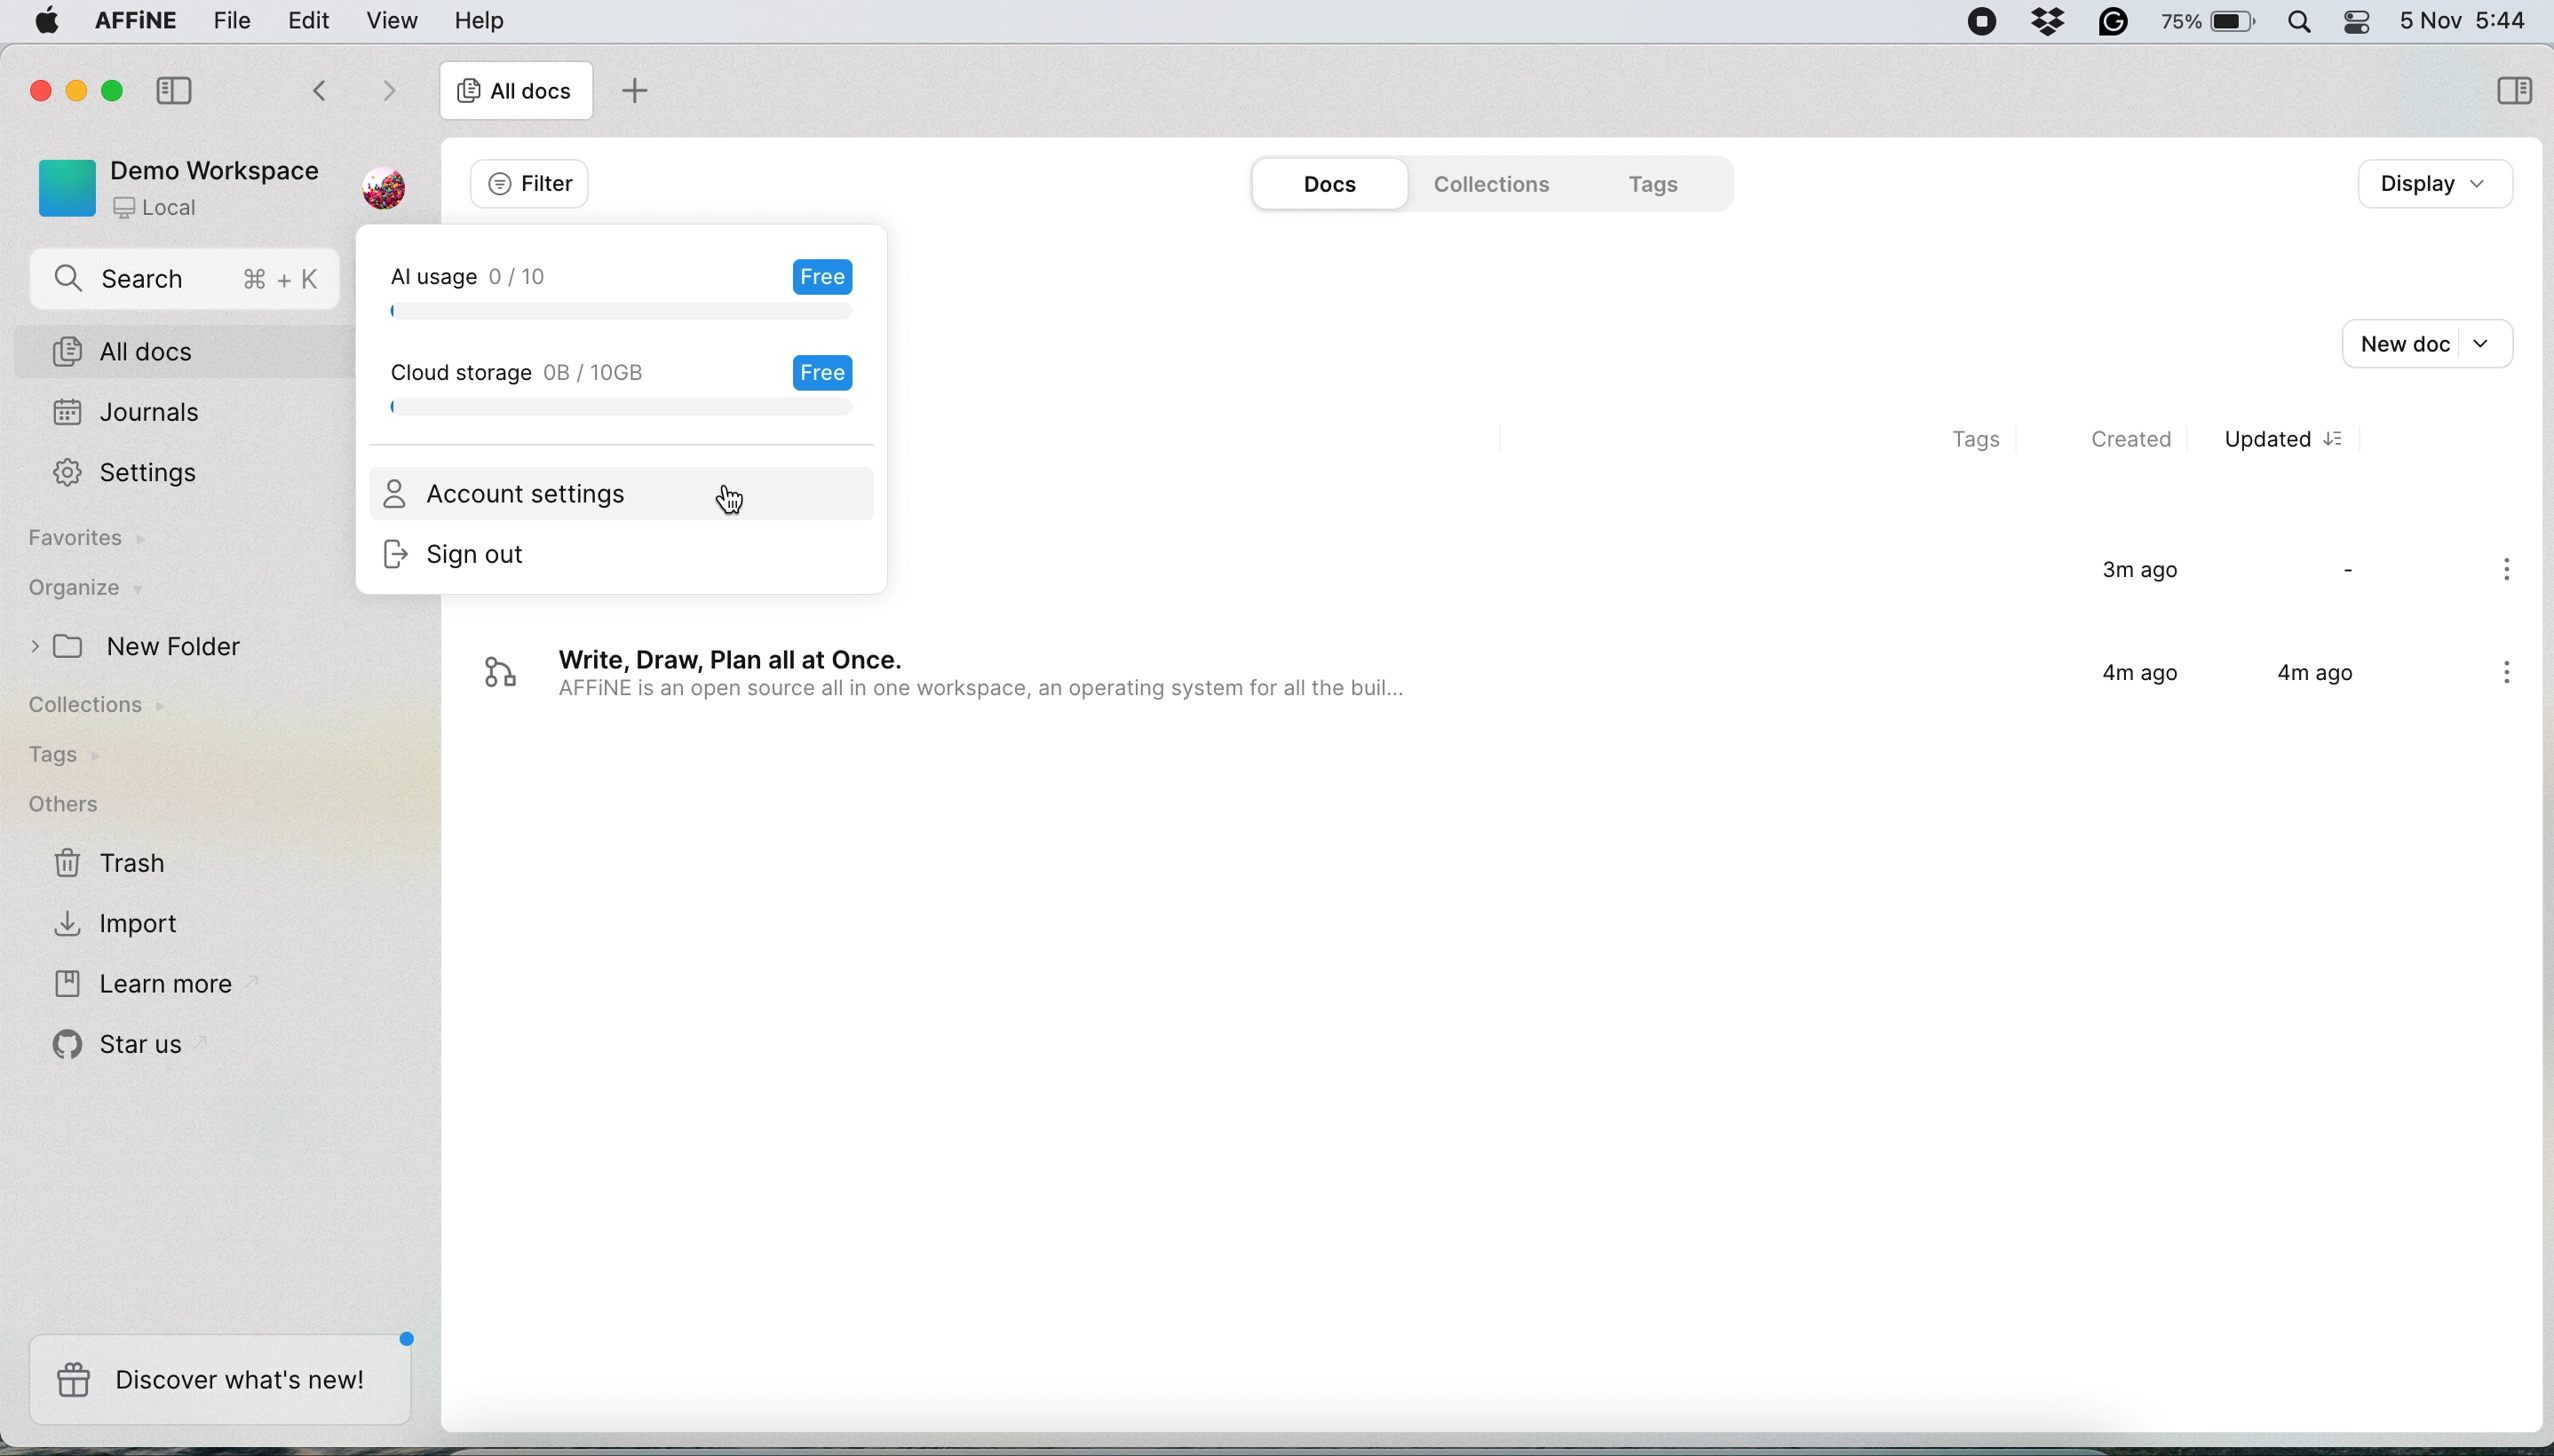 The height and width of the screenshot is (1456, 2554). What do you see at coordinates (486, 558) in the screenshot?
I see `sign out` at bounding box center [486, 558].